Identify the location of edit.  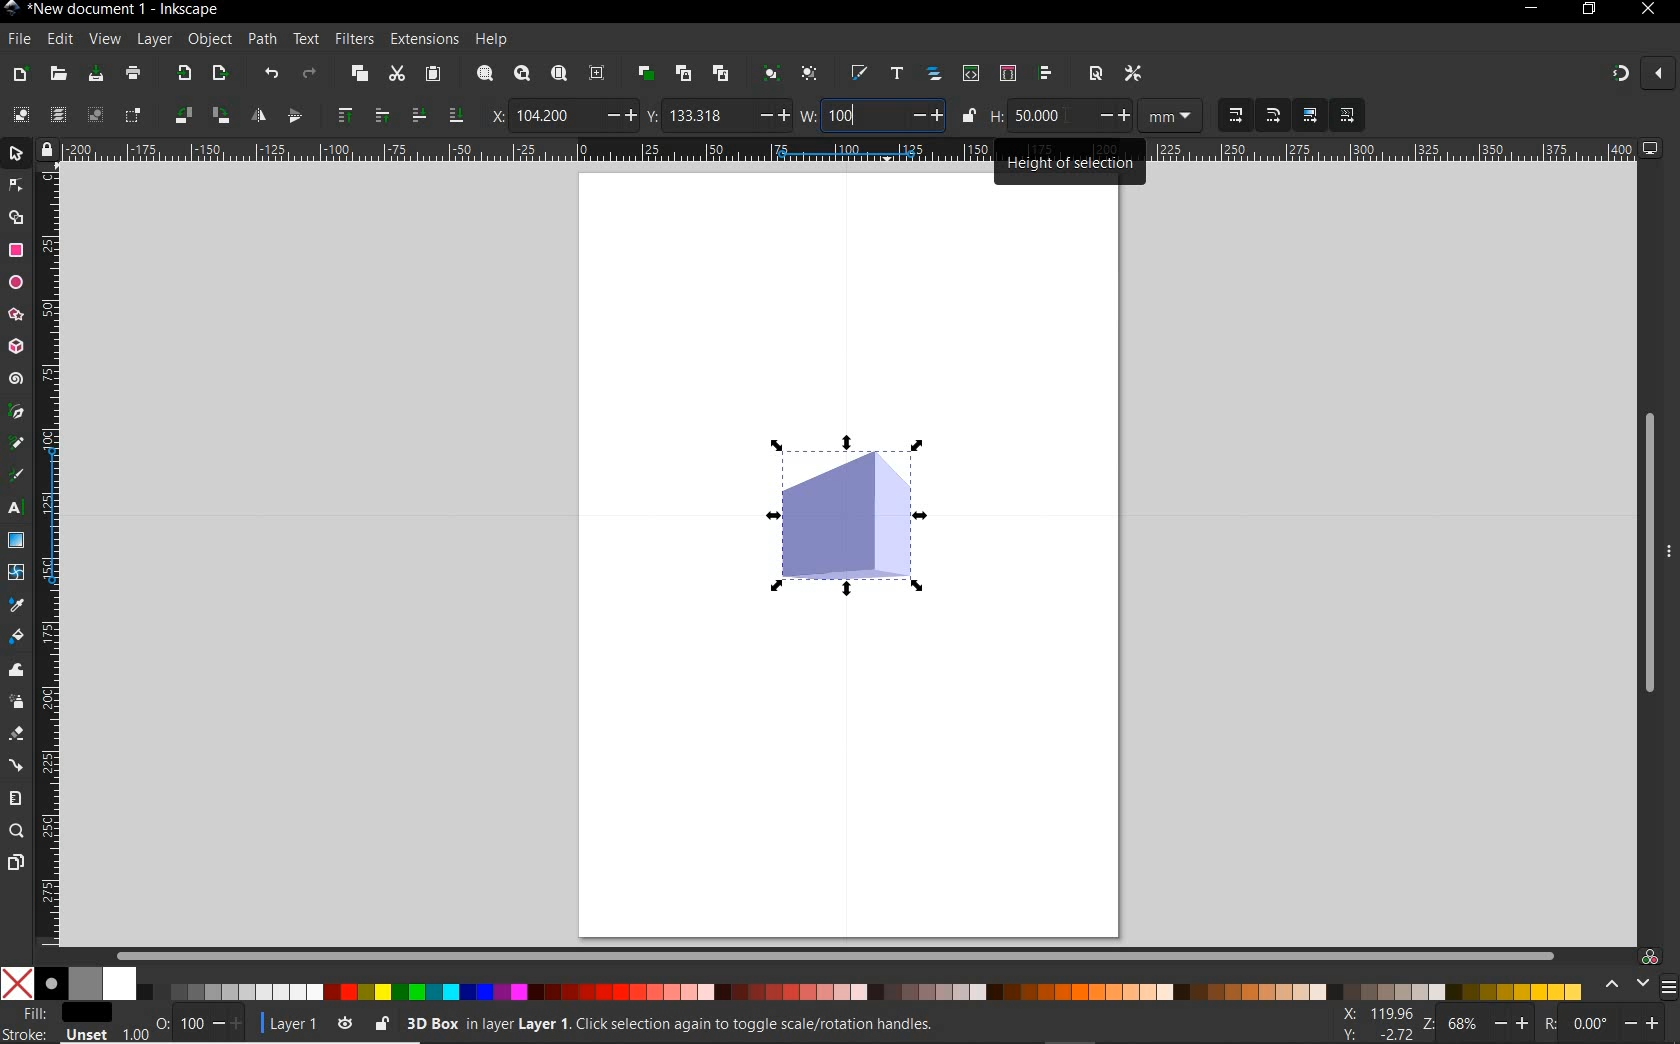
(58, 40).